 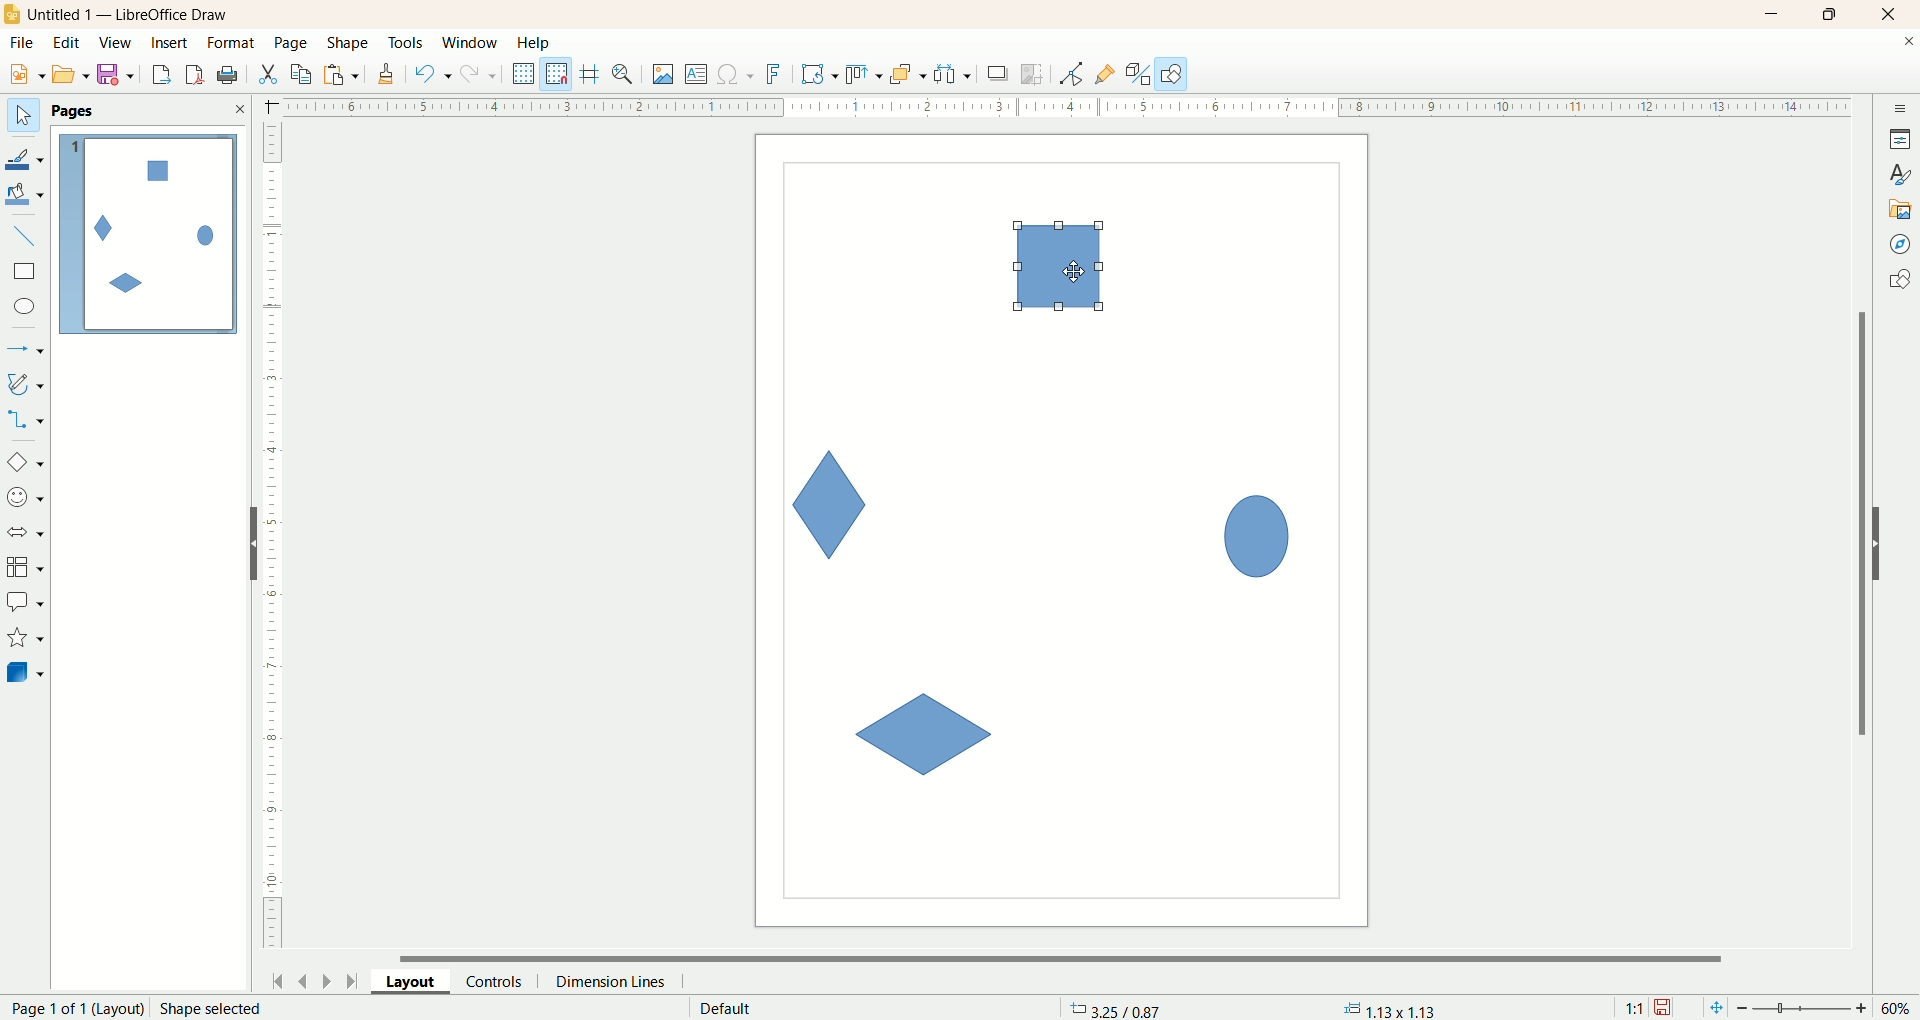 What do you see at coordinates (1893, 15) in the screenshot?
I see `close` at bounding box center [1893, 15].